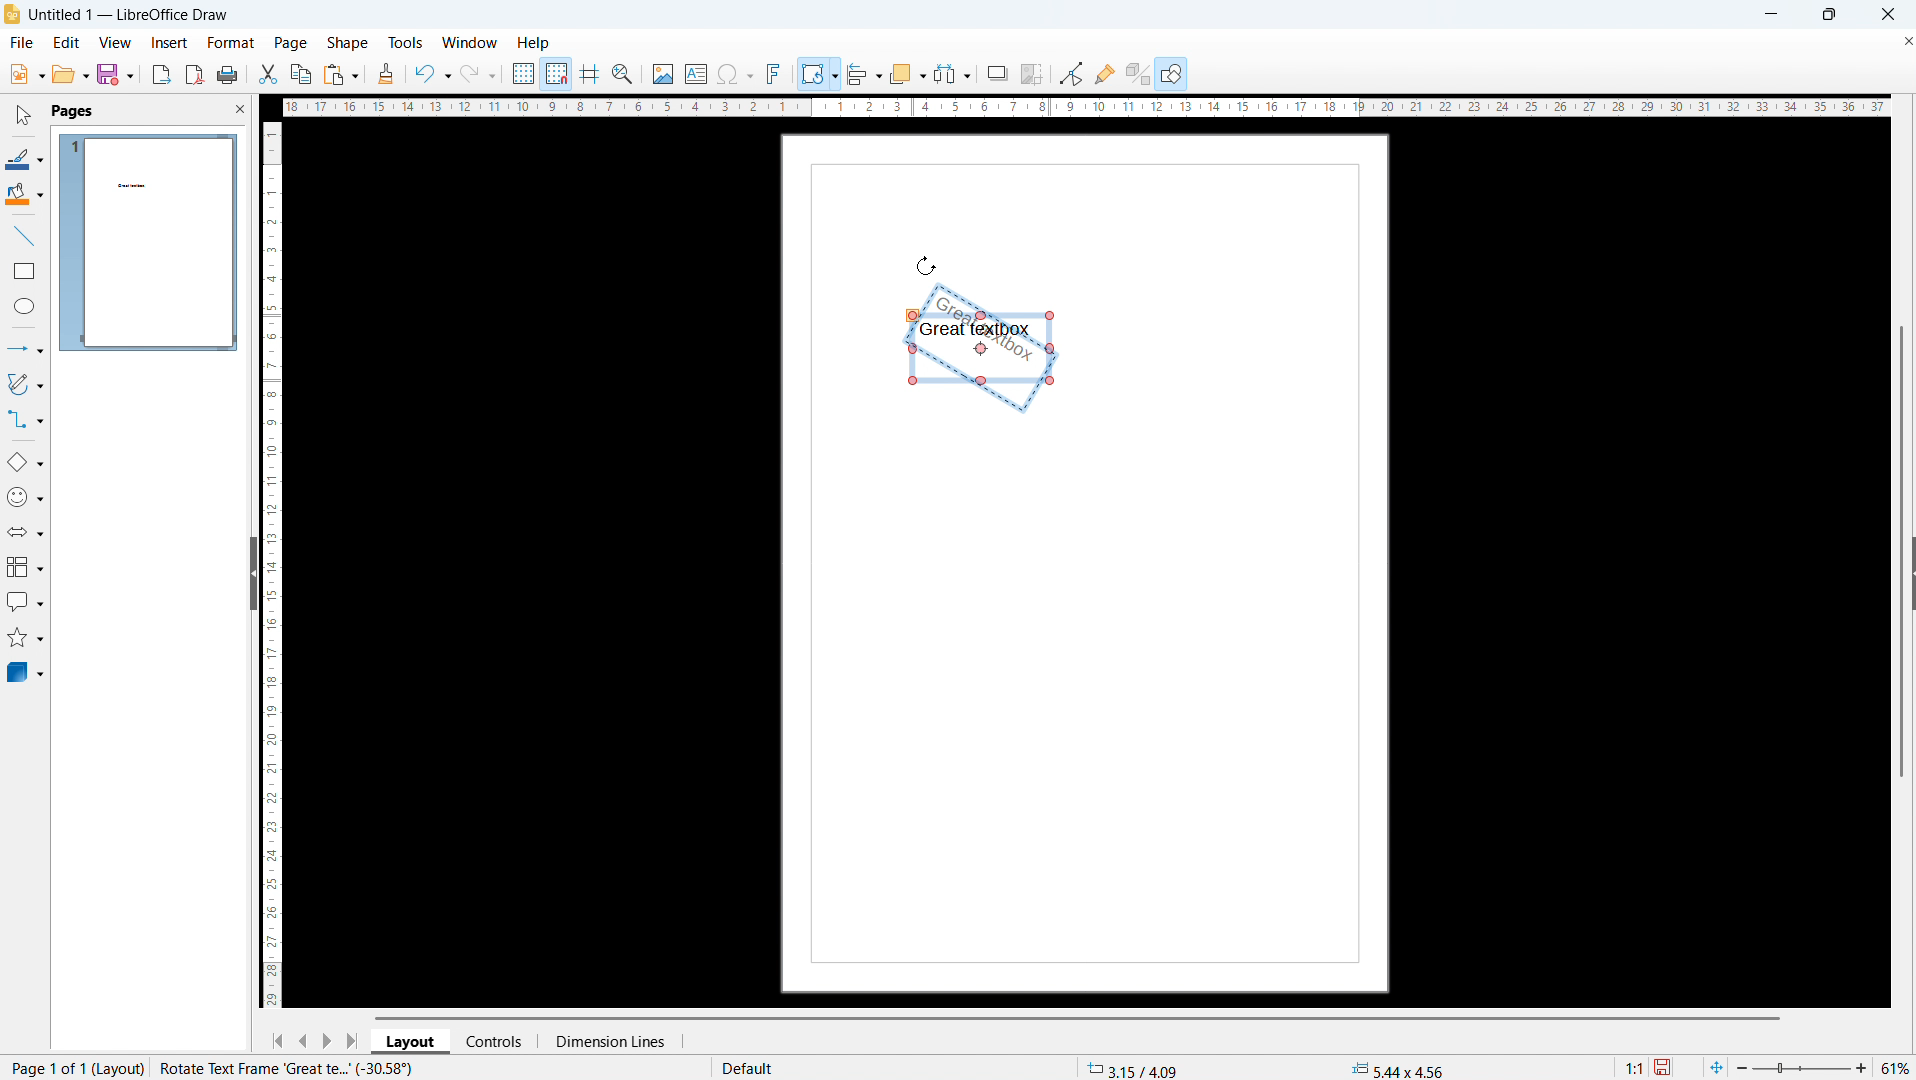 The image size is (1916, 1080). What do you see at coordinates (168, 43) in the screenshot?
I see `insert` at bounding box center [168, 43].